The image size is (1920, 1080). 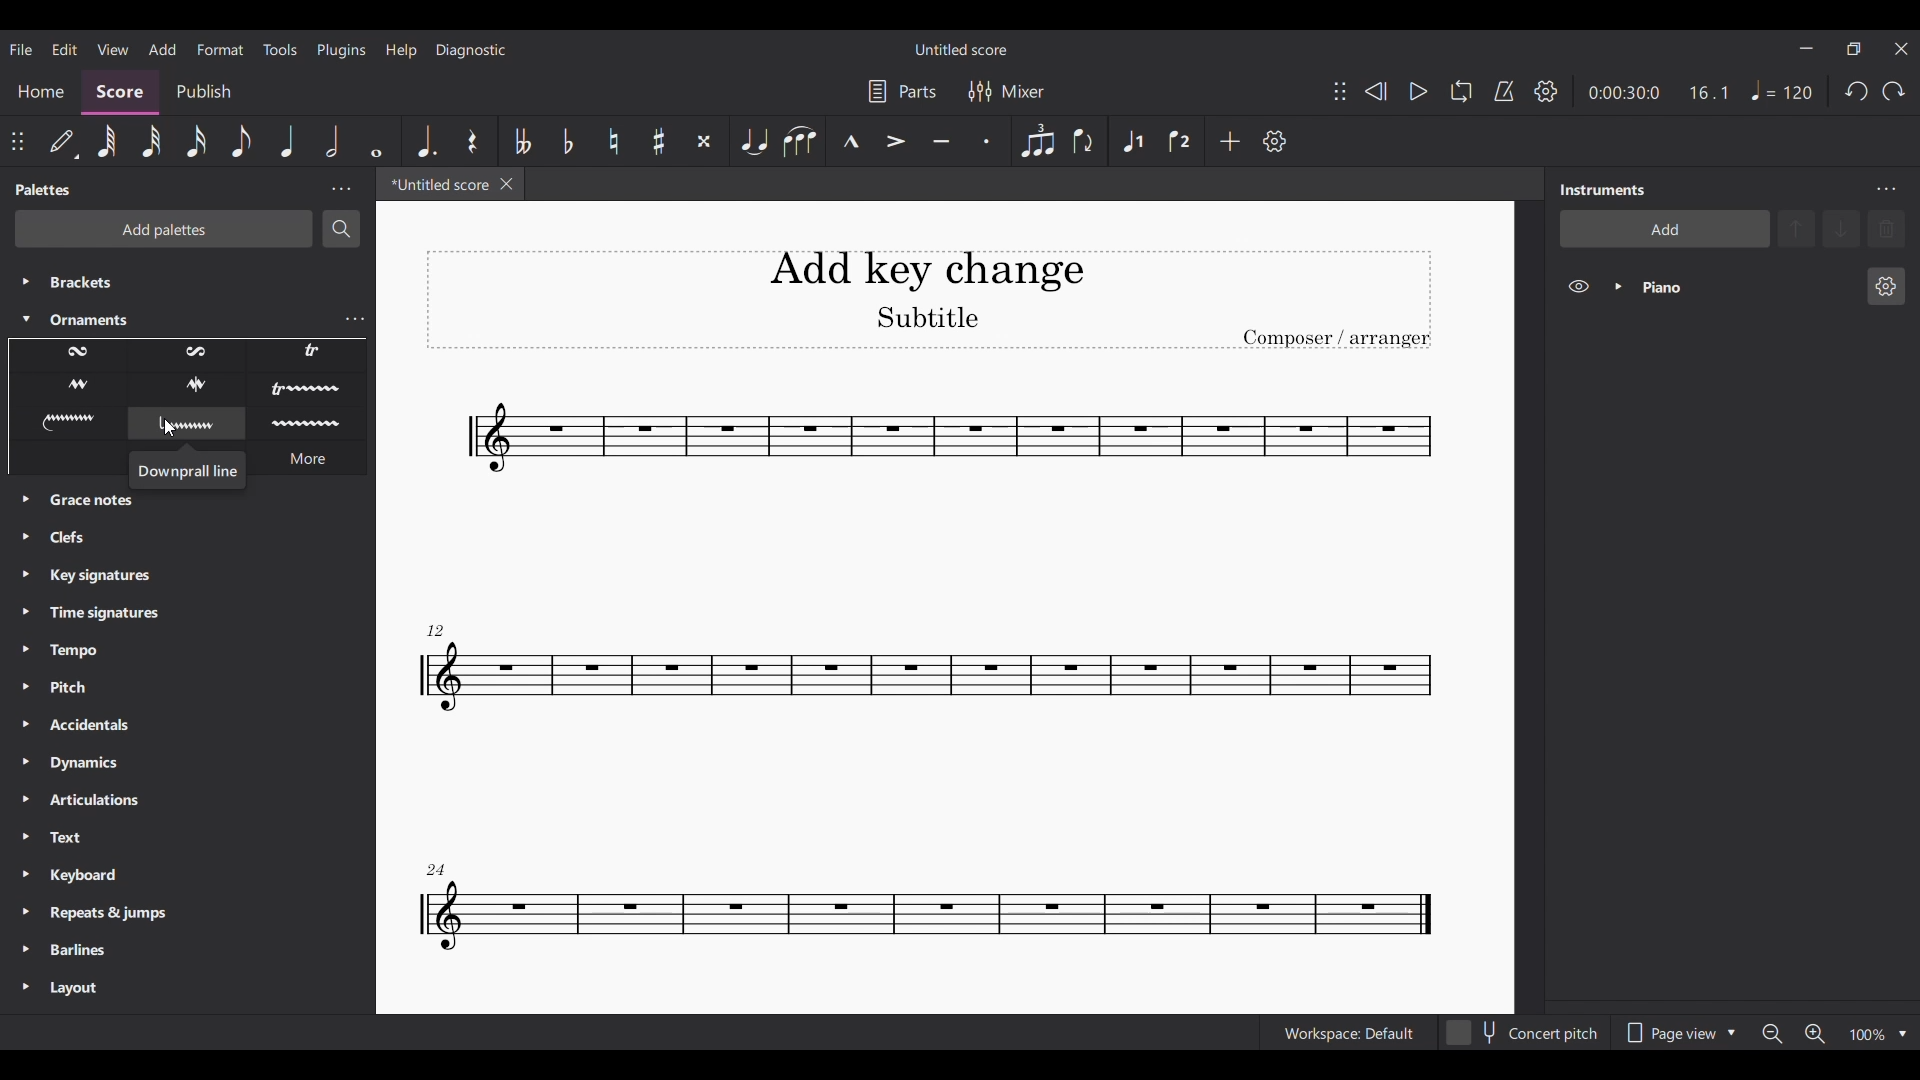 What do you see at coordinates (1504, 91) in the screenshot?
I see `Metronome` at bounding box center [1504, 91].